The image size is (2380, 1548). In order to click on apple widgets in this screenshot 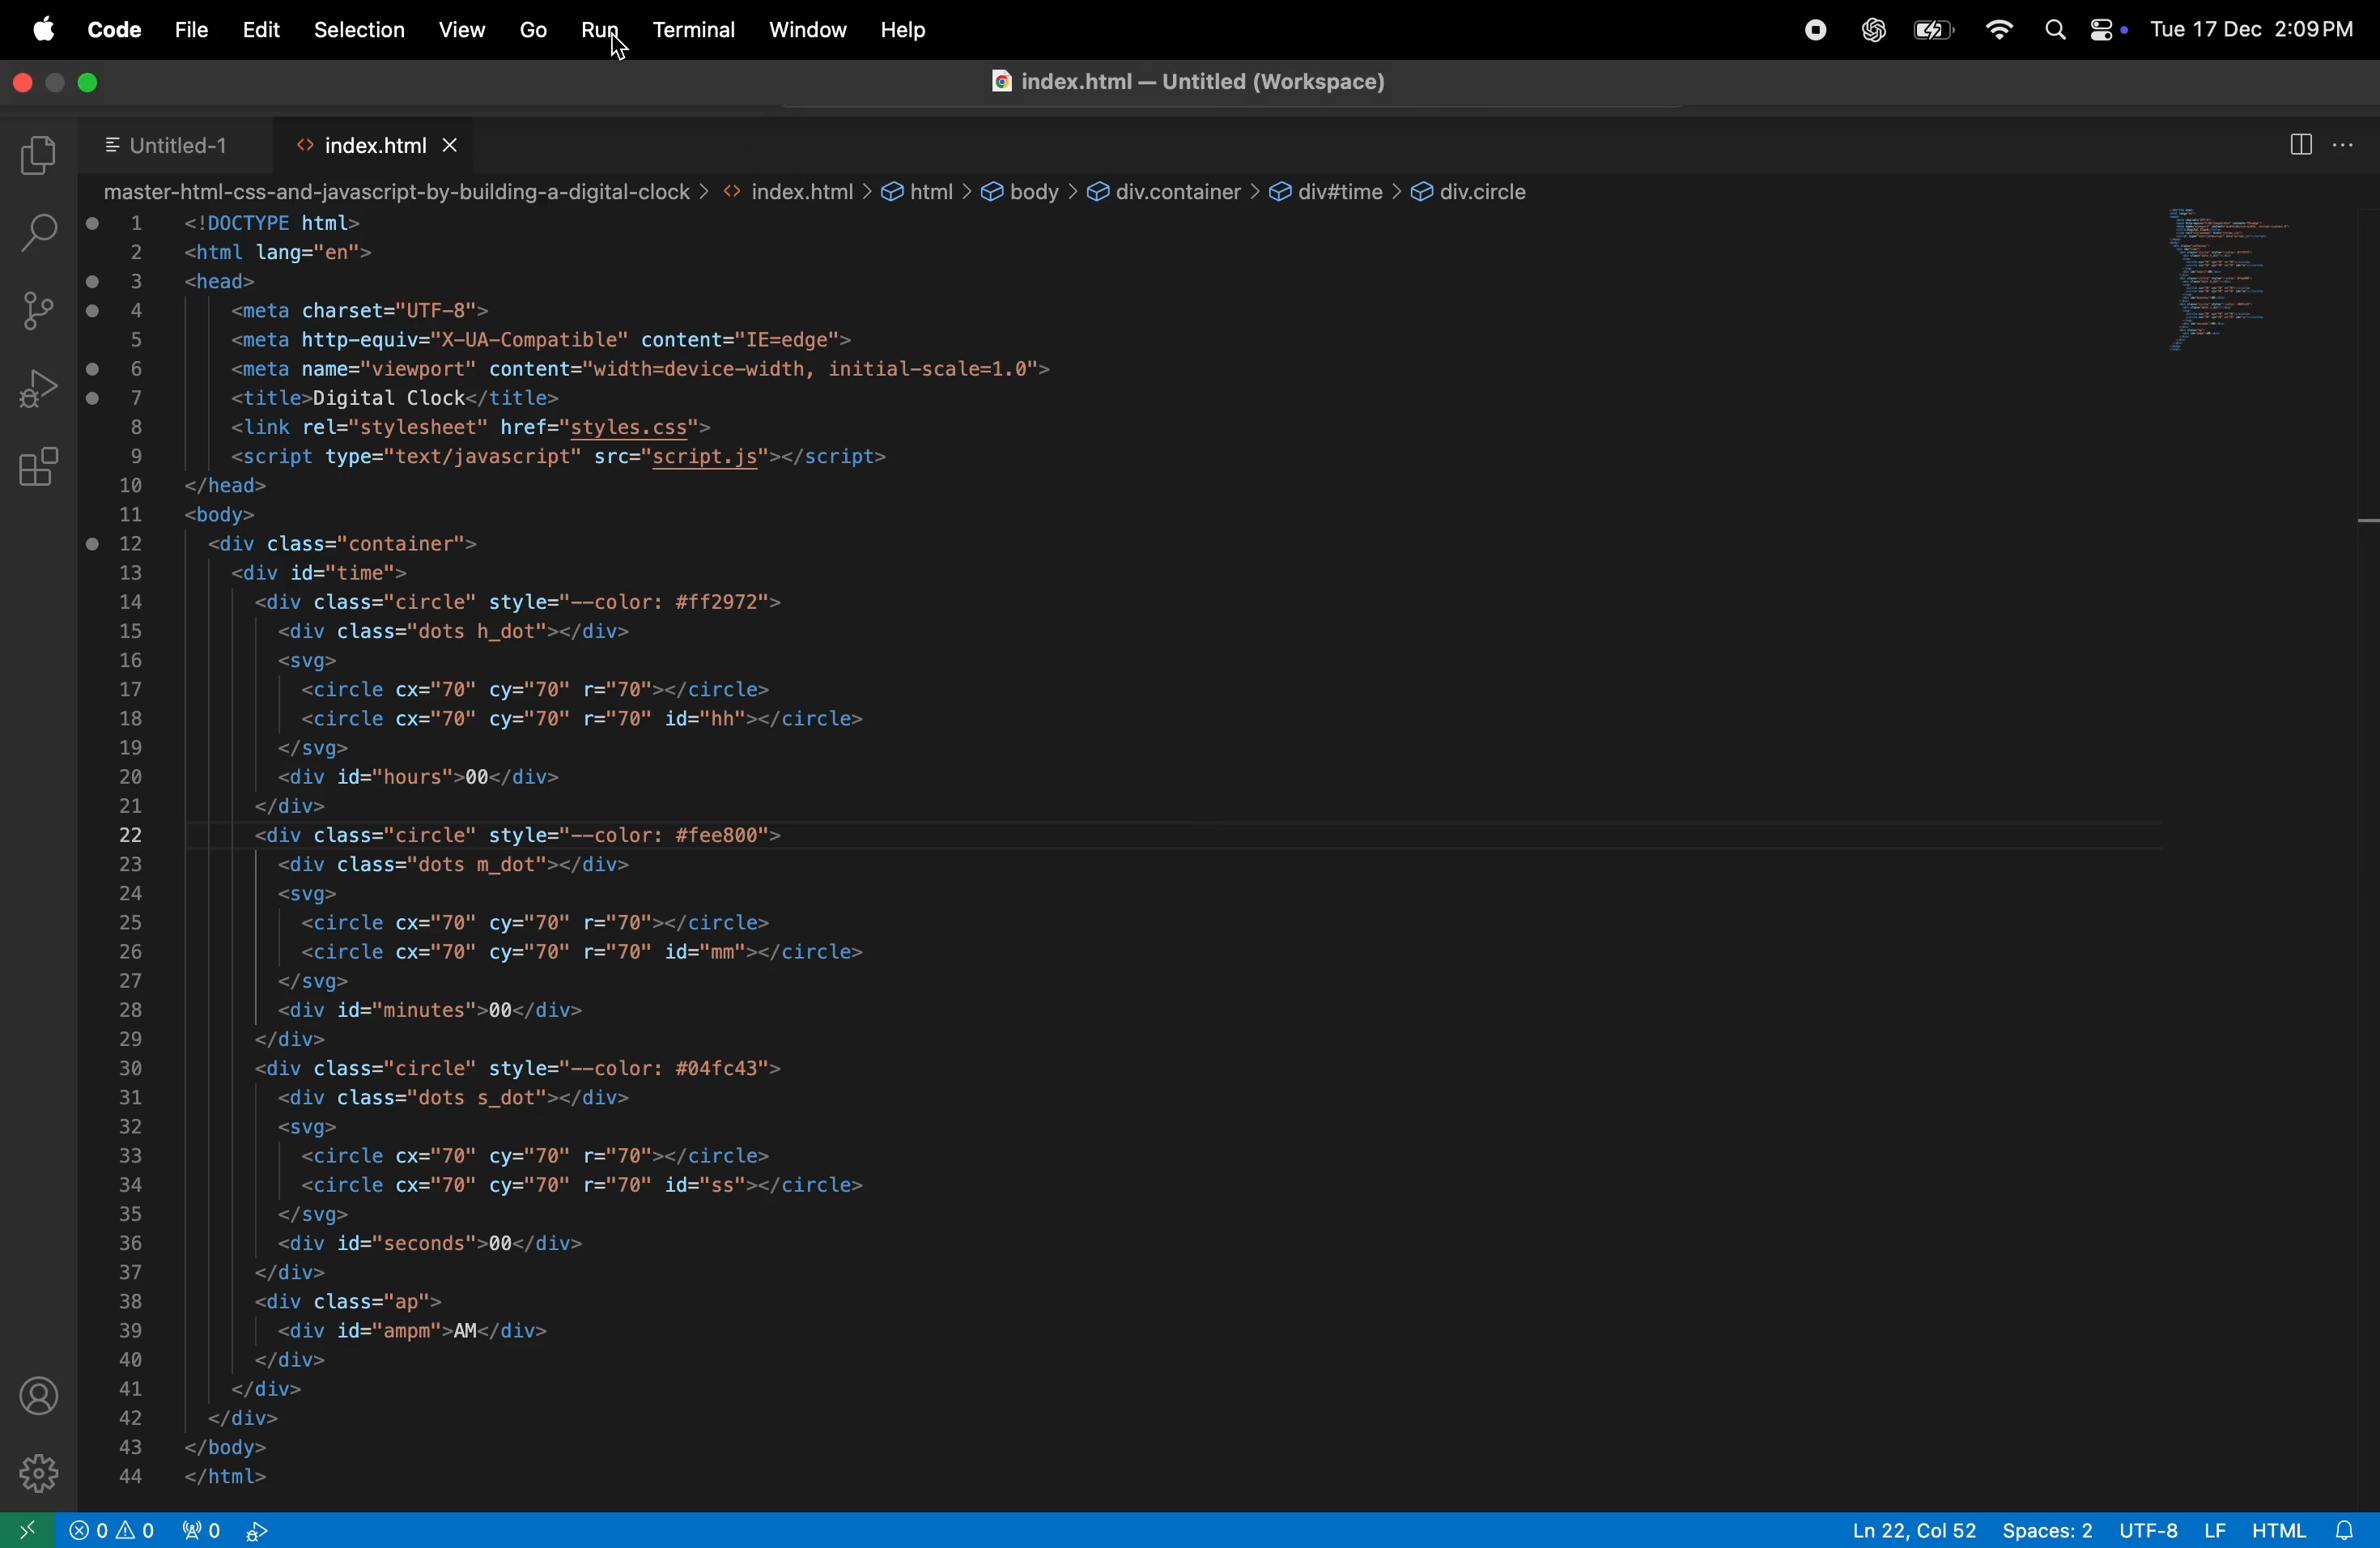, I will do `click(2105, 30)`.